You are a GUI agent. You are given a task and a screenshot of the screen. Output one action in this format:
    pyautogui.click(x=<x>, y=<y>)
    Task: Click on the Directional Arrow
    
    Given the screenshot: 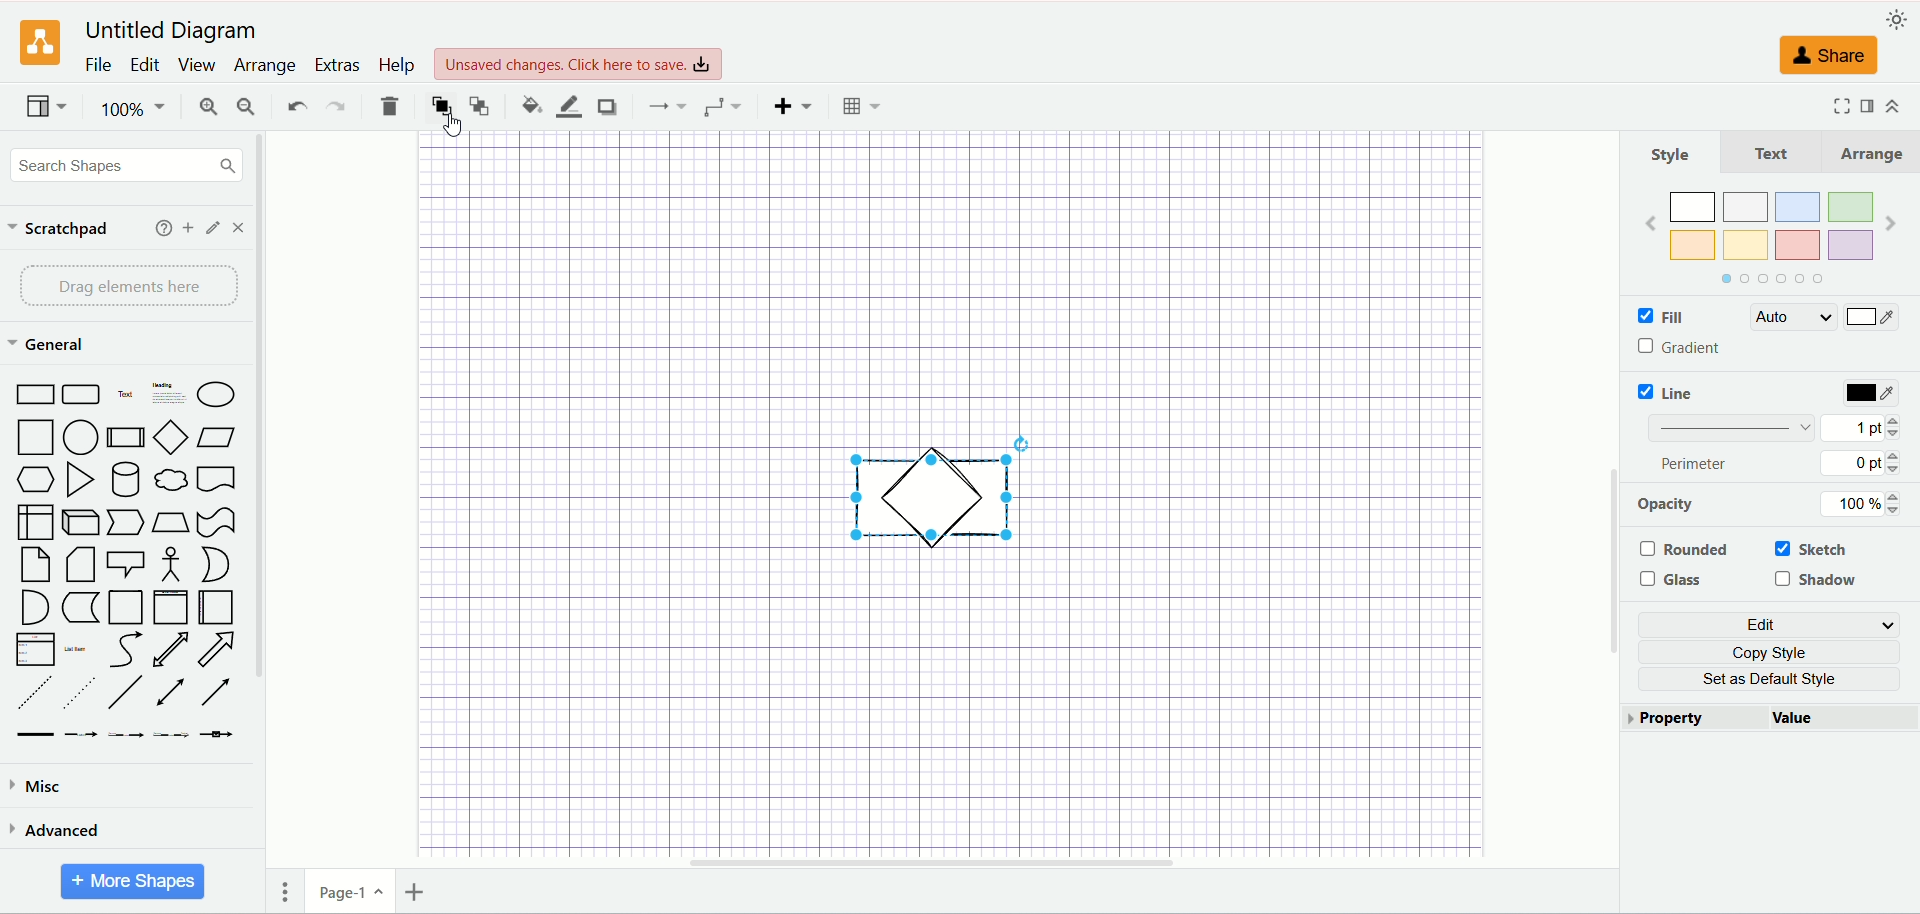 What is the action you would take?
    pyautogui.click(x=221, y=692)
    